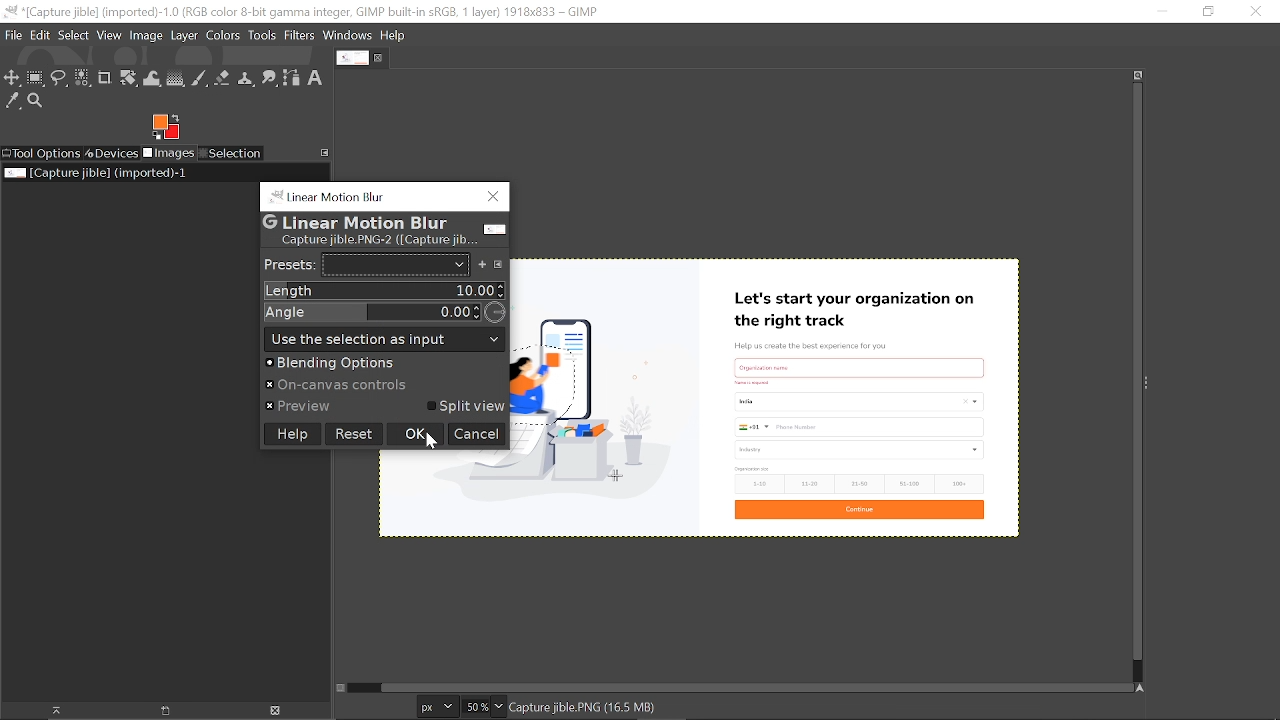  What do you see at coordinates (112, 152) in the screenshot?
I see `Devices` at bounding box center [112, 152].